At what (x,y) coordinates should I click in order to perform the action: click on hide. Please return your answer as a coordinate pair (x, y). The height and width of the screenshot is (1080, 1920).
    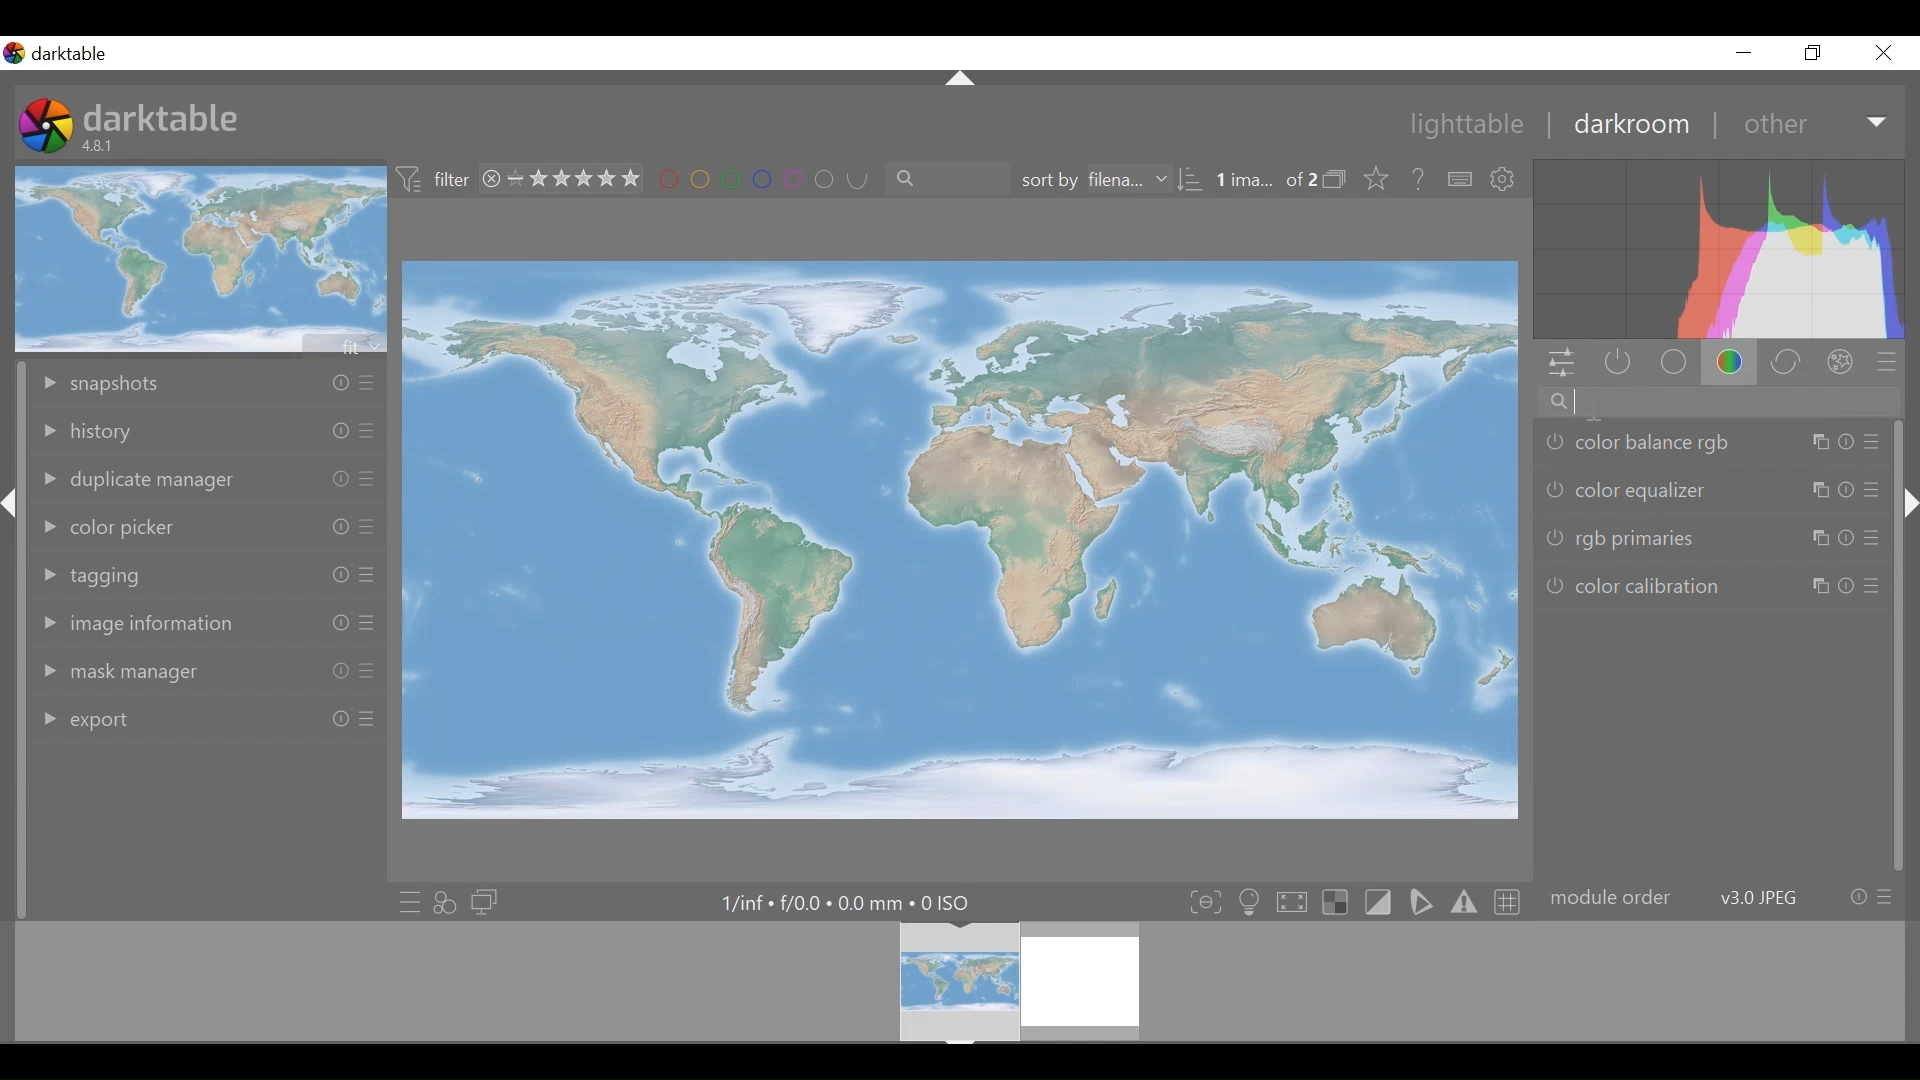
    Looking at the image, I should click on (18, 510).